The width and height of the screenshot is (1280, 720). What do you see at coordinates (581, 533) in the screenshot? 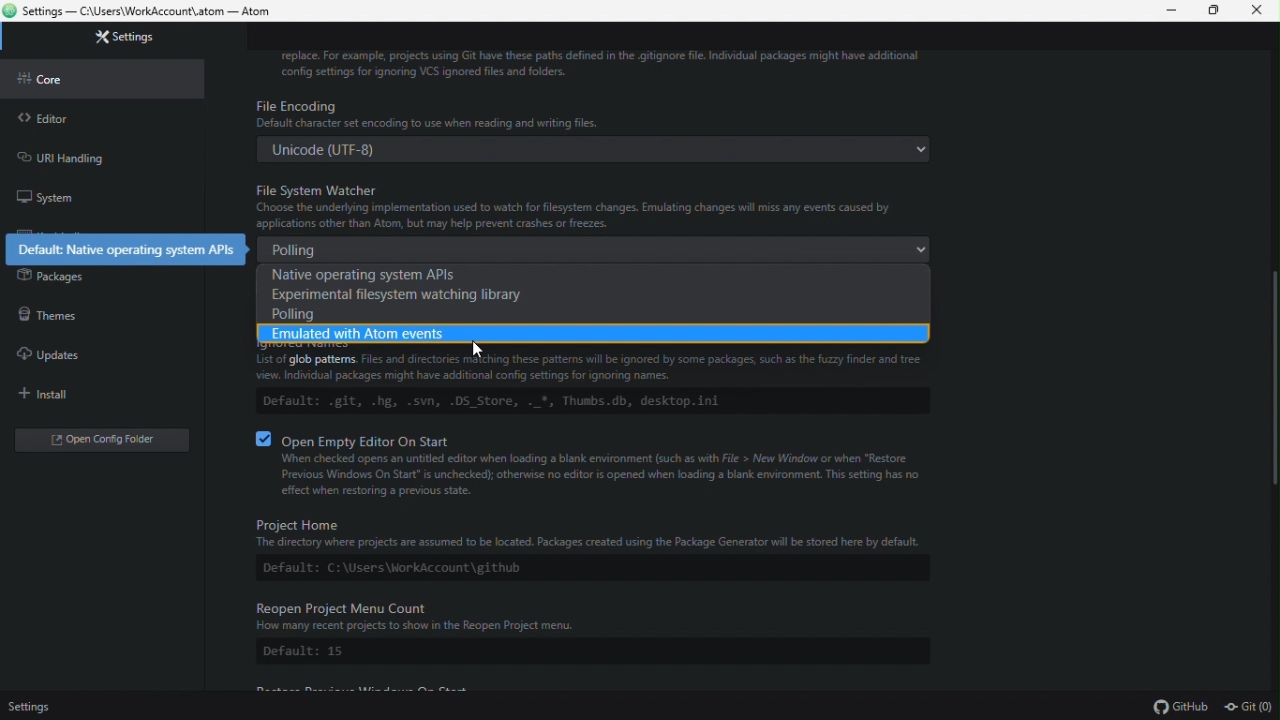
I see `Project Home The directory where projects are assumed to be located. Packages created using the Package Generator will be stored here by default.` at bounding box center [581, 533].